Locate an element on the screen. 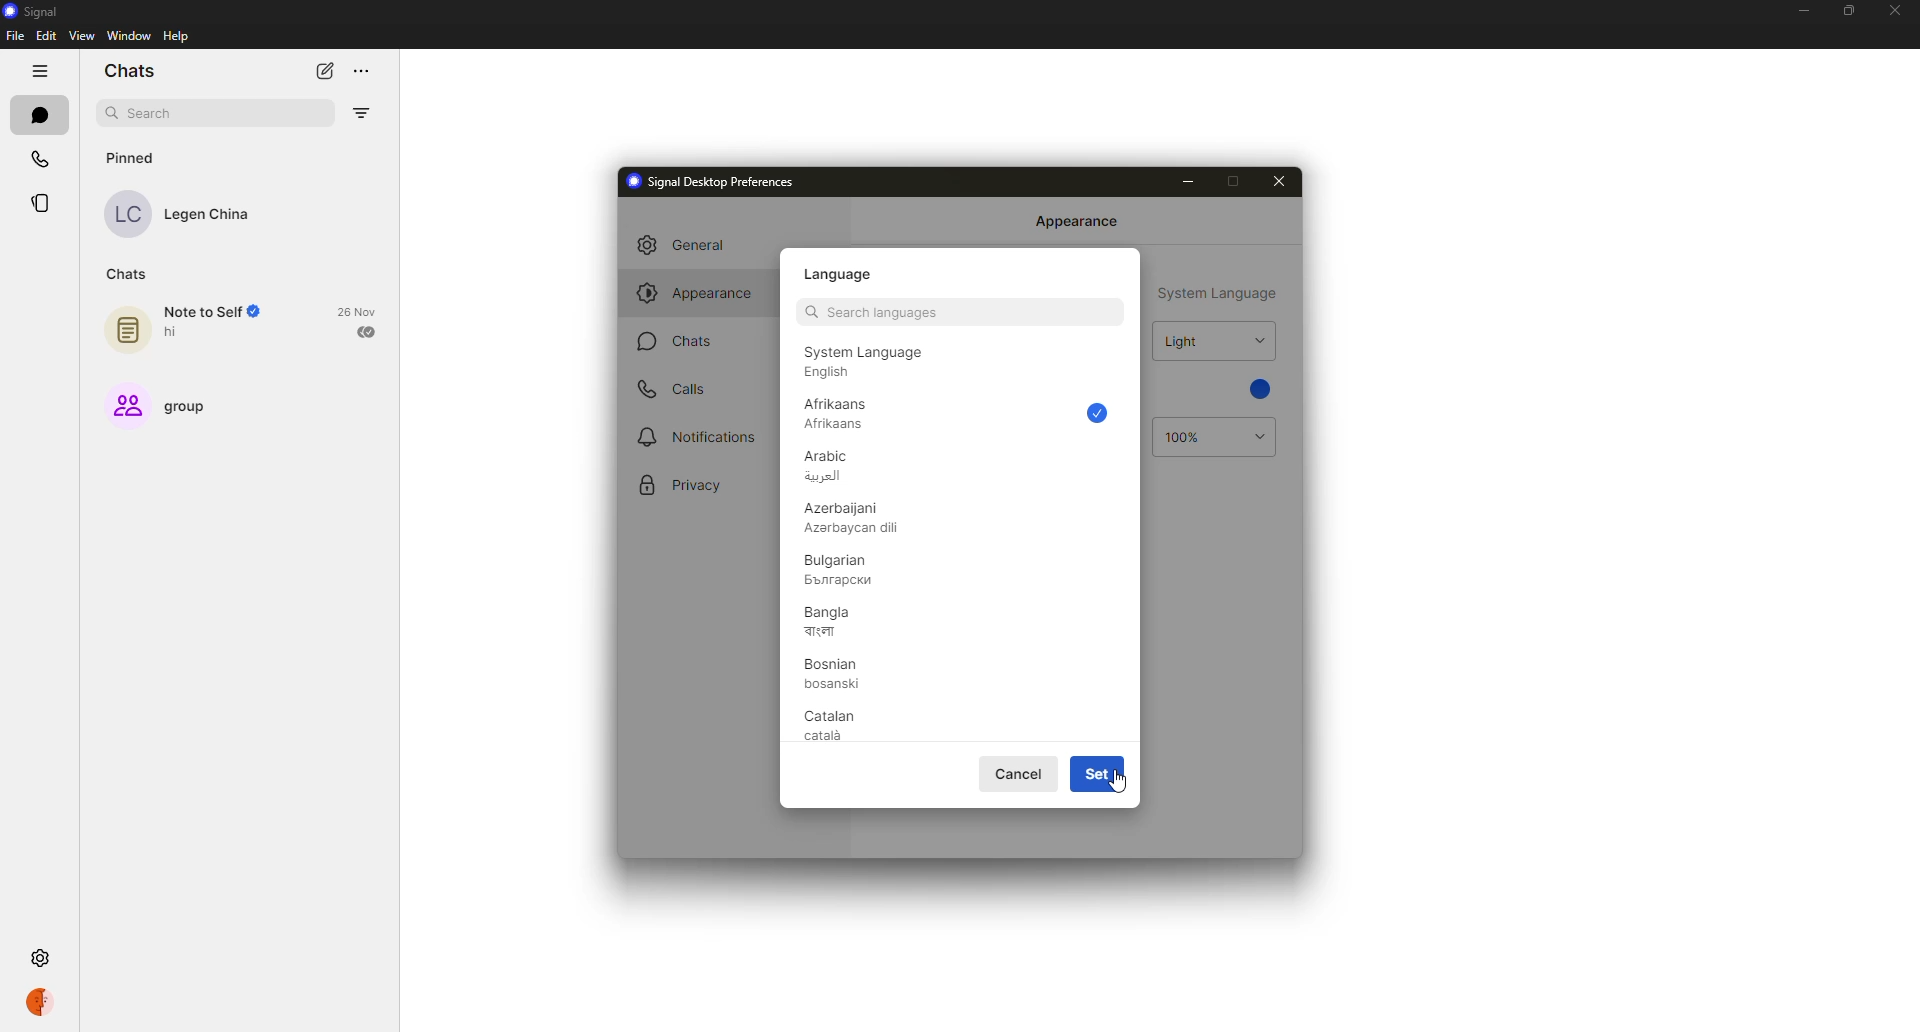 The image size is (1920, 1032). window is located at coordinates (128, 37).